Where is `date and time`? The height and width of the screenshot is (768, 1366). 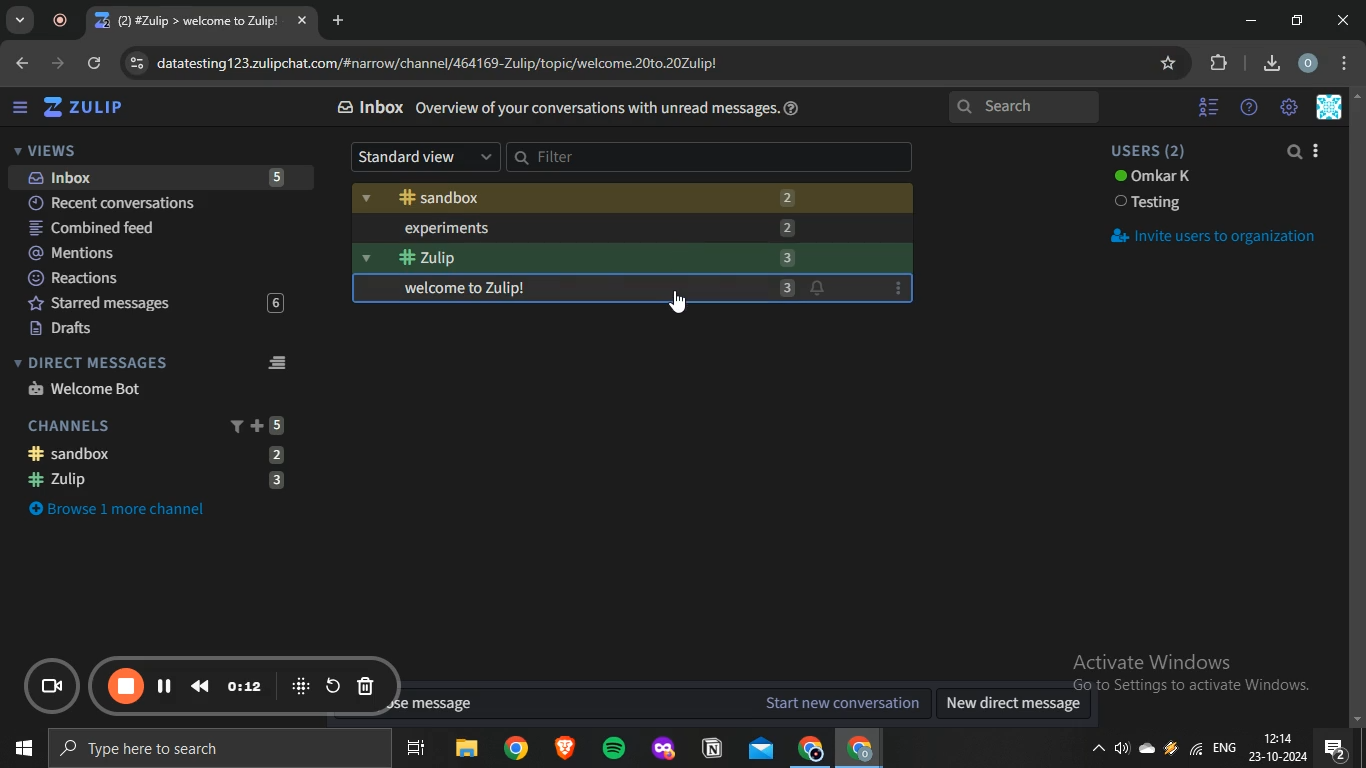
date and time is located at coordinates (1277, 749).